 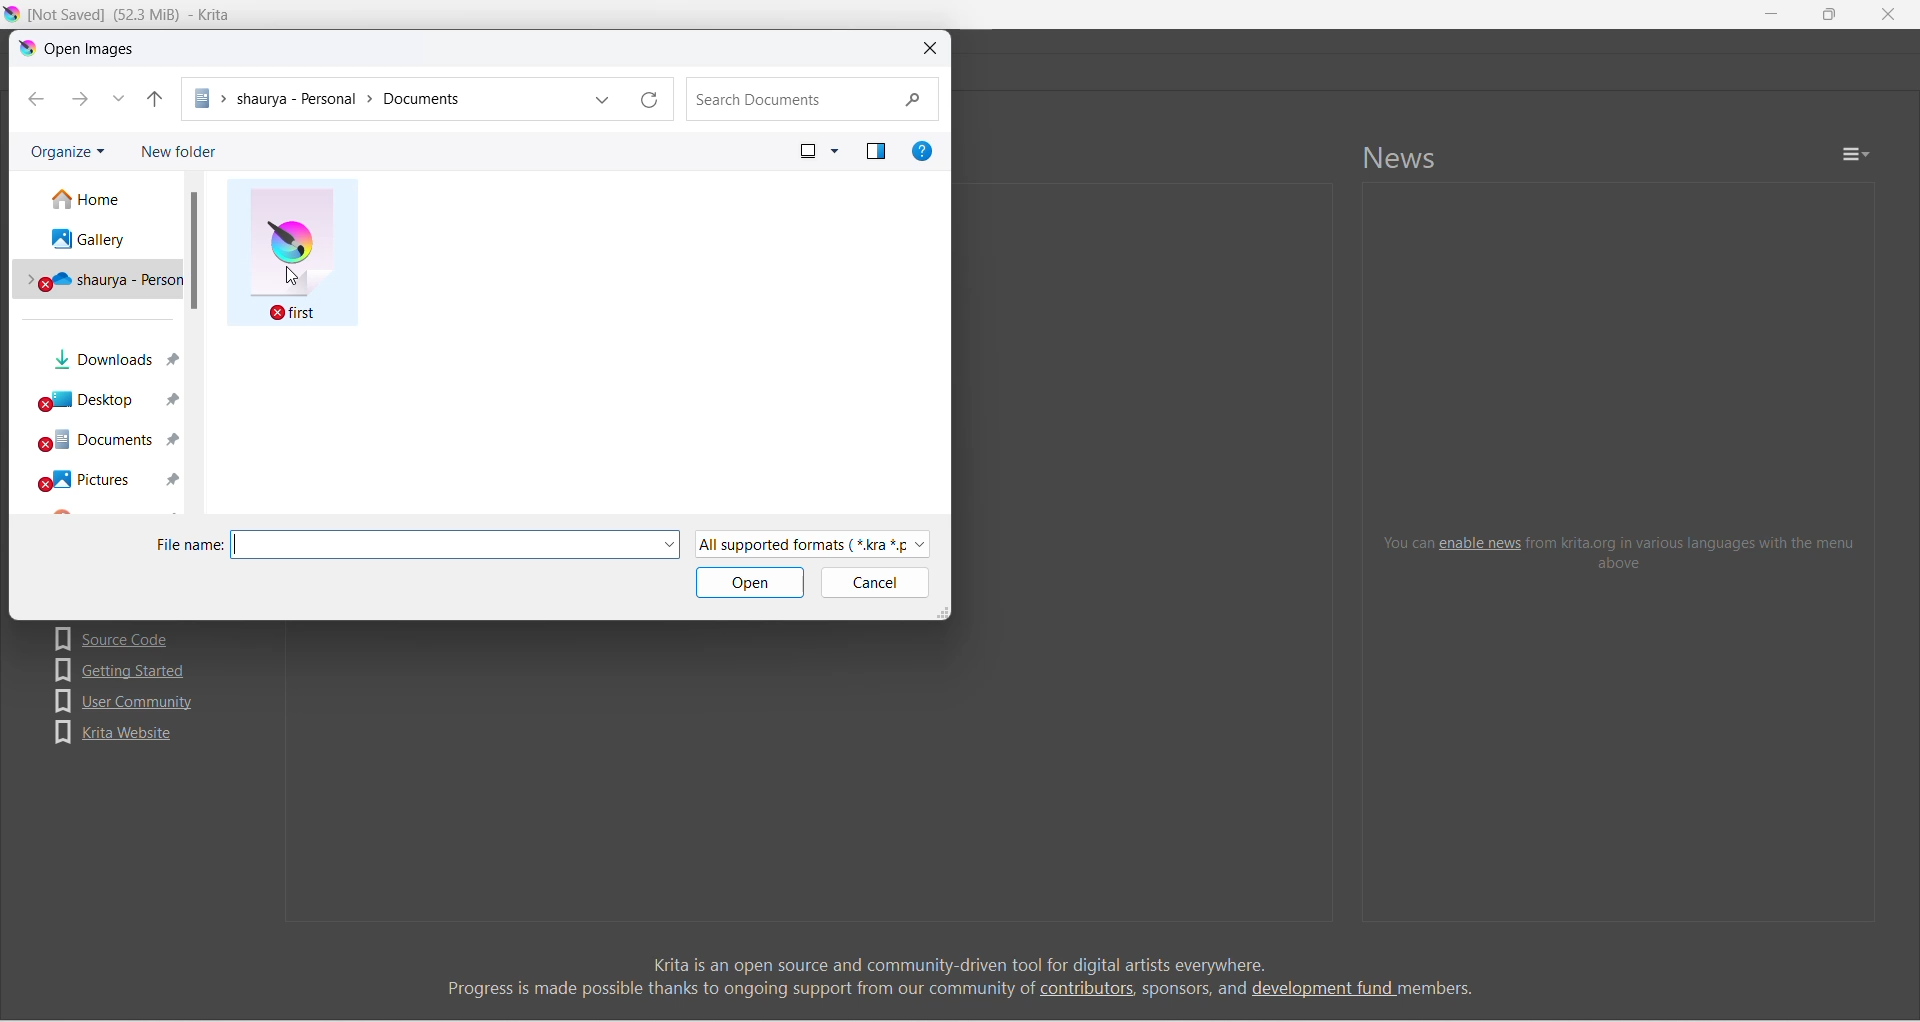 What do you see at coordinates (922, 151) in the screenshot?
I see `Get help` at bounding box center [922, 151].